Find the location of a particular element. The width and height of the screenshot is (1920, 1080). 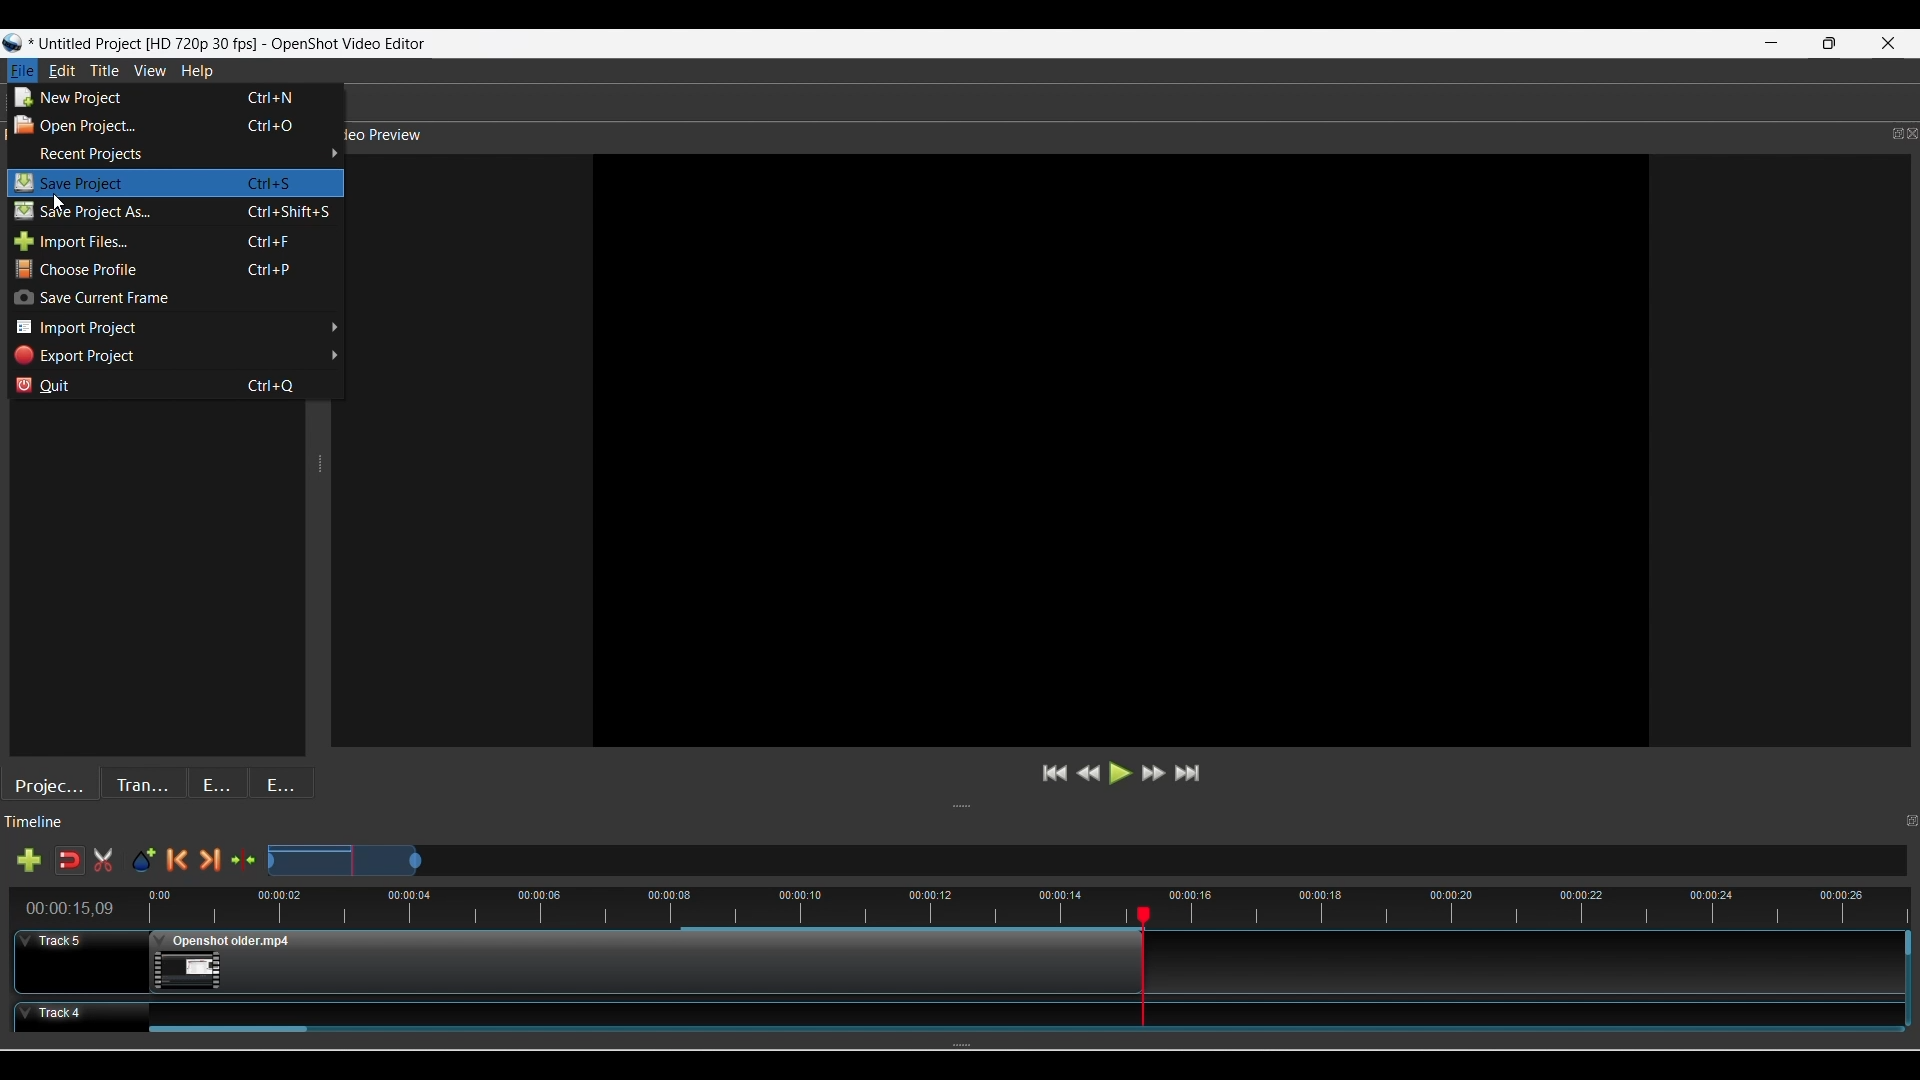

Help is located at coordinates (197, 72).